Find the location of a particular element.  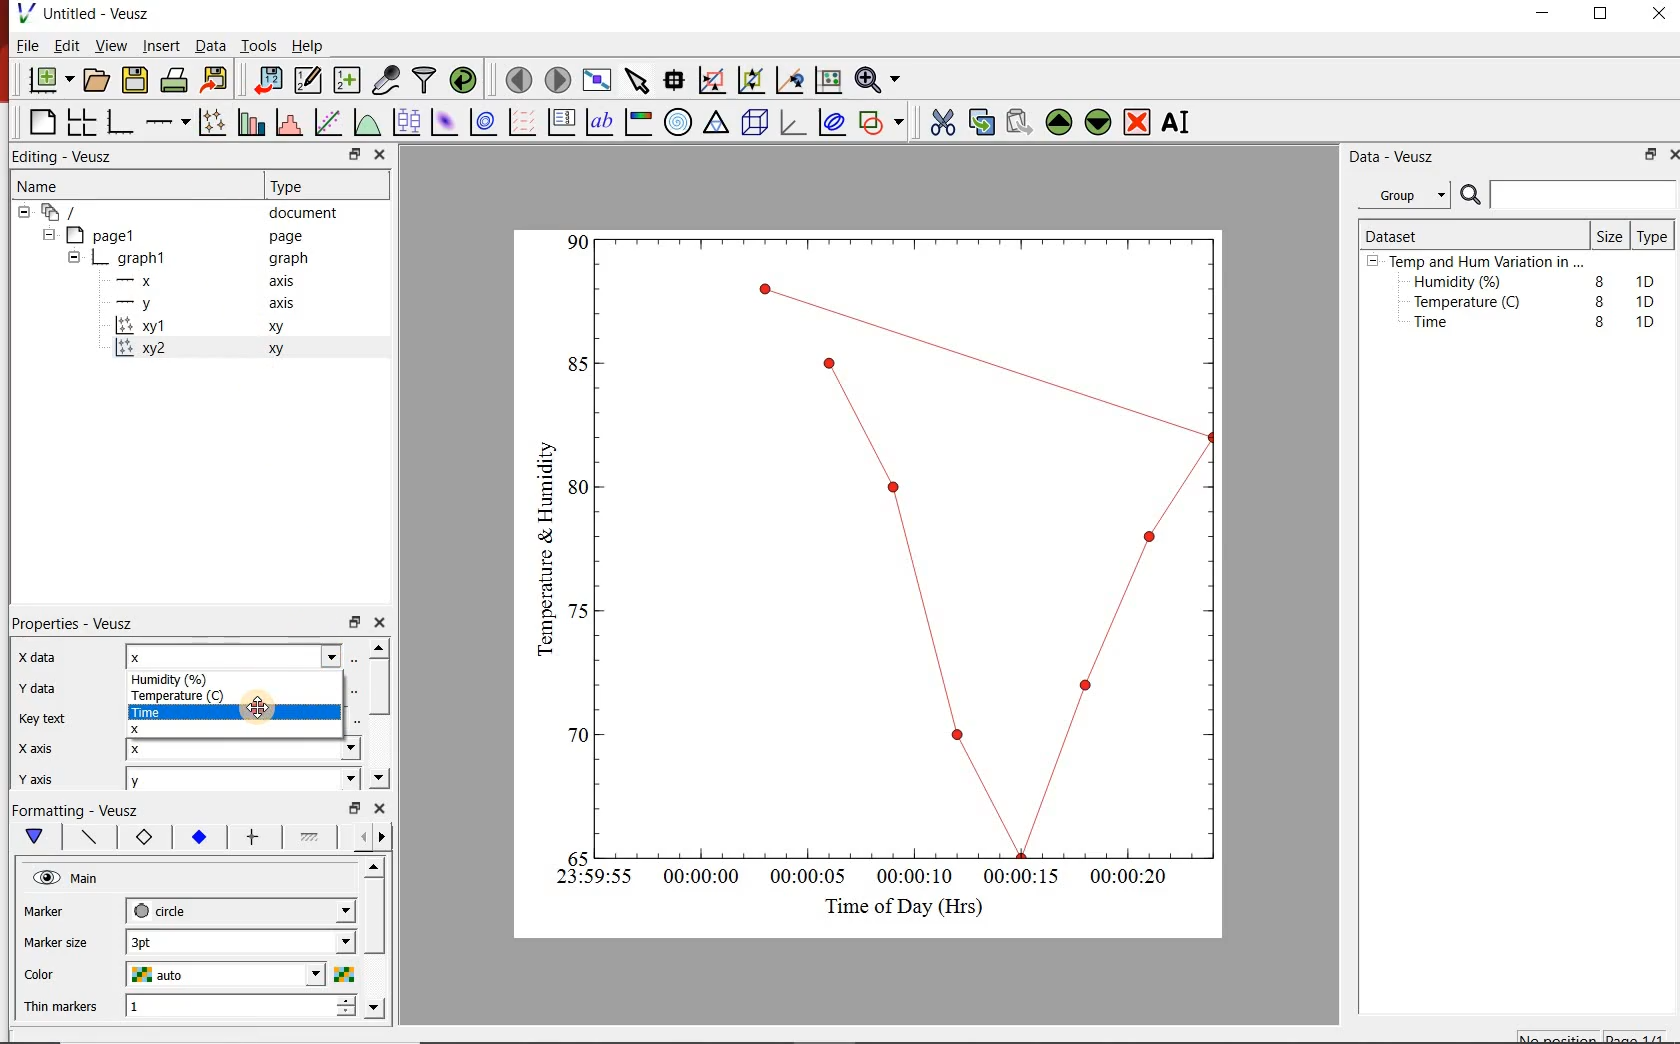

y data is located at coordinates (44, 685).